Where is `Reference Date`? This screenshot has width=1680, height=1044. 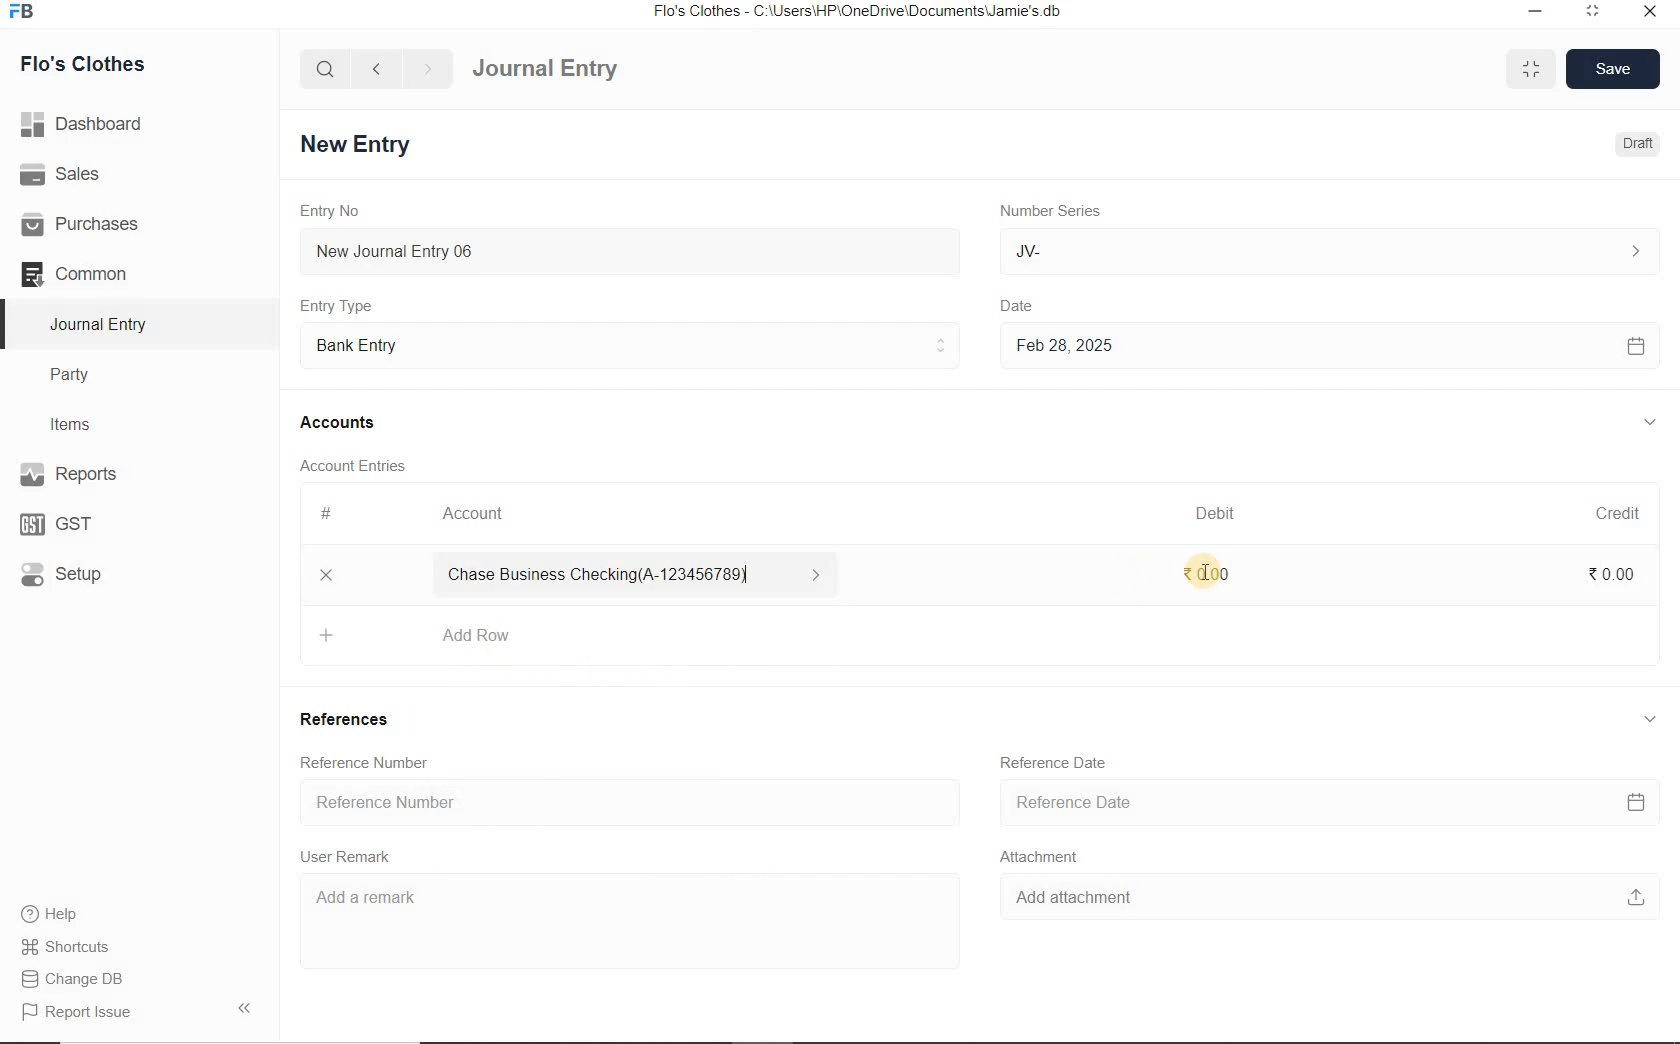
Reference Date is located at coordinates (1057, 763).